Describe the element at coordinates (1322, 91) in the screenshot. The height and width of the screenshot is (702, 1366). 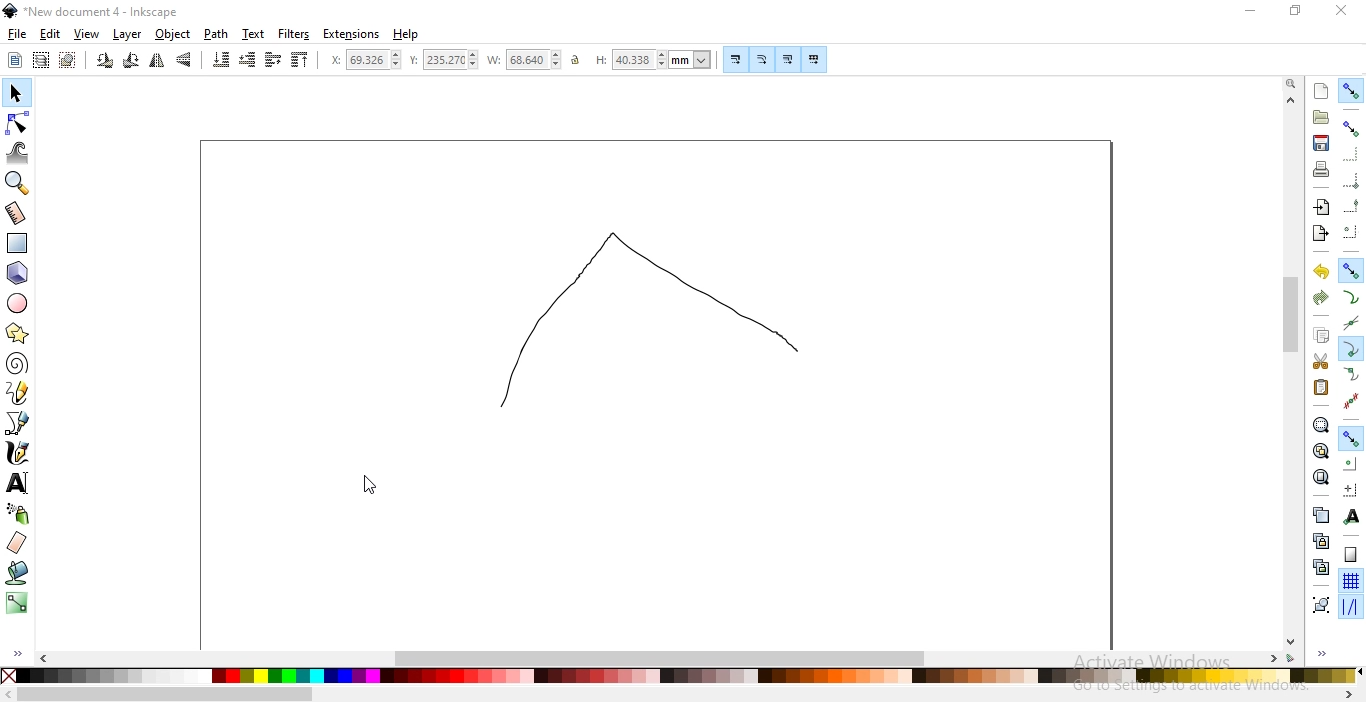
I see `create a document` at that location.